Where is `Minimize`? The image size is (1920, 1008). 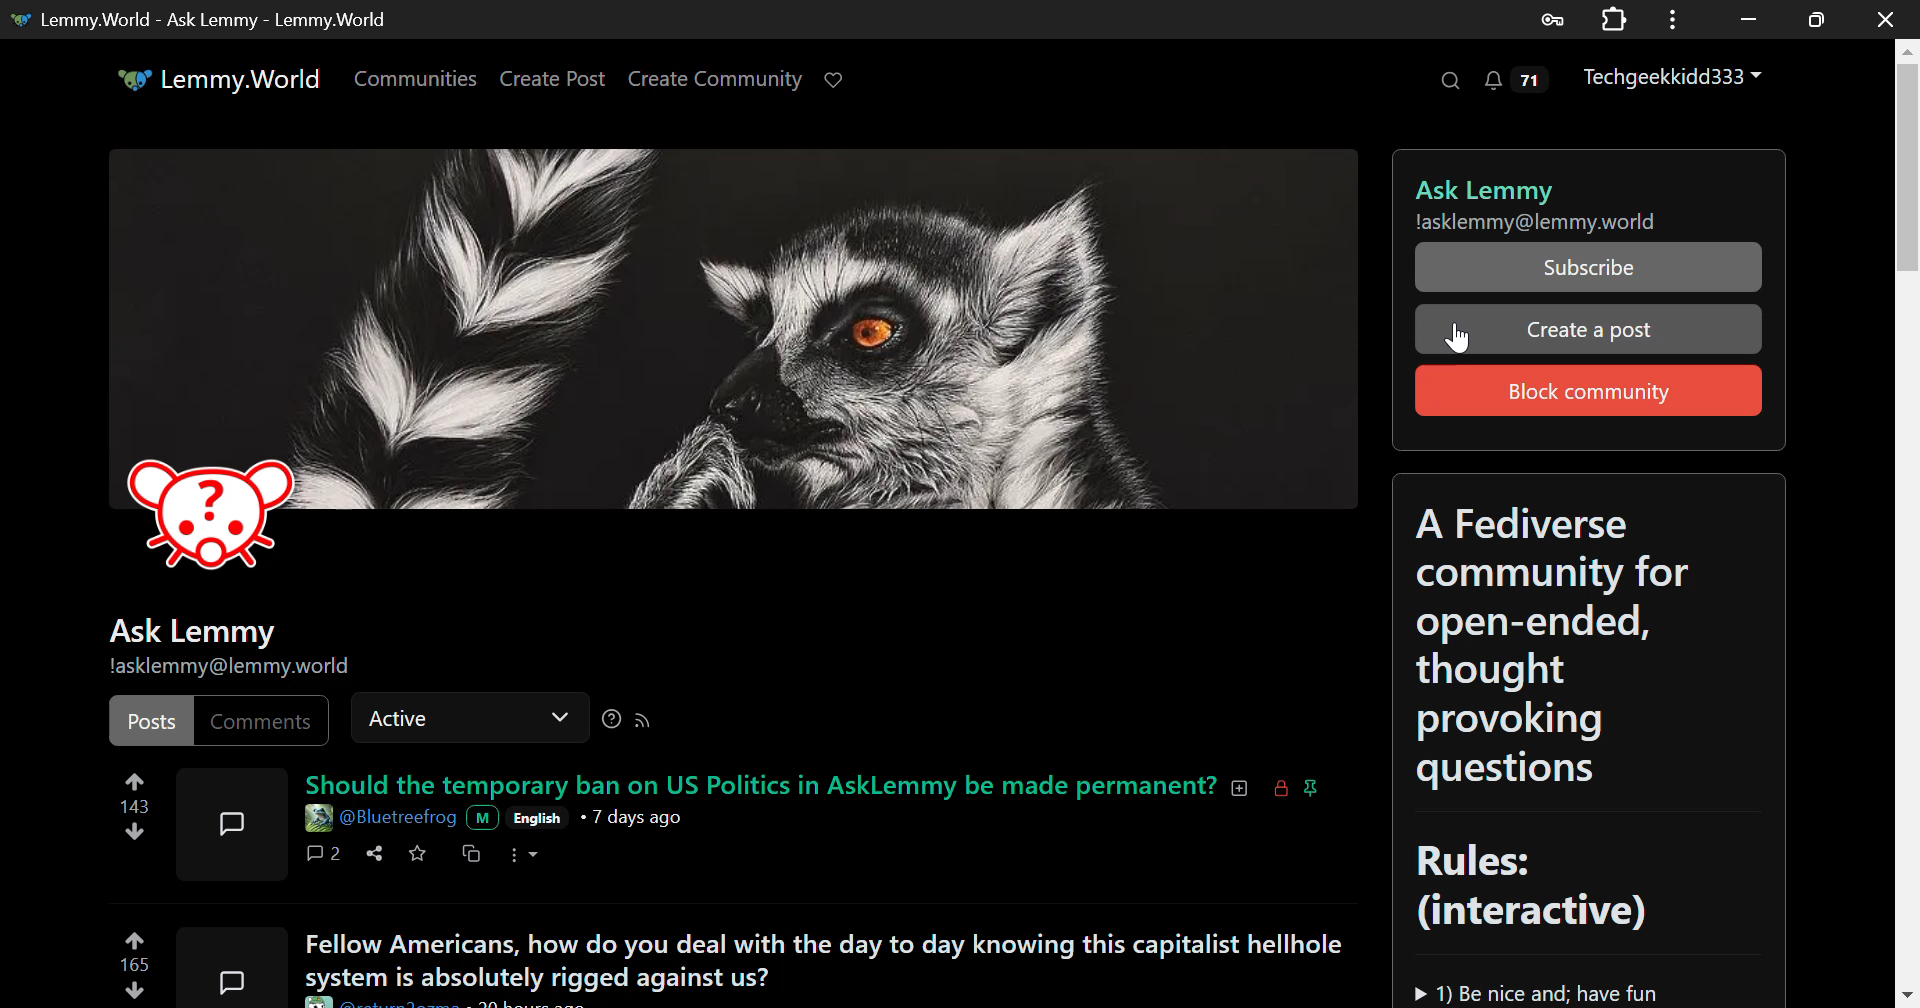 Minimize is located at coordinates (1817, 20).